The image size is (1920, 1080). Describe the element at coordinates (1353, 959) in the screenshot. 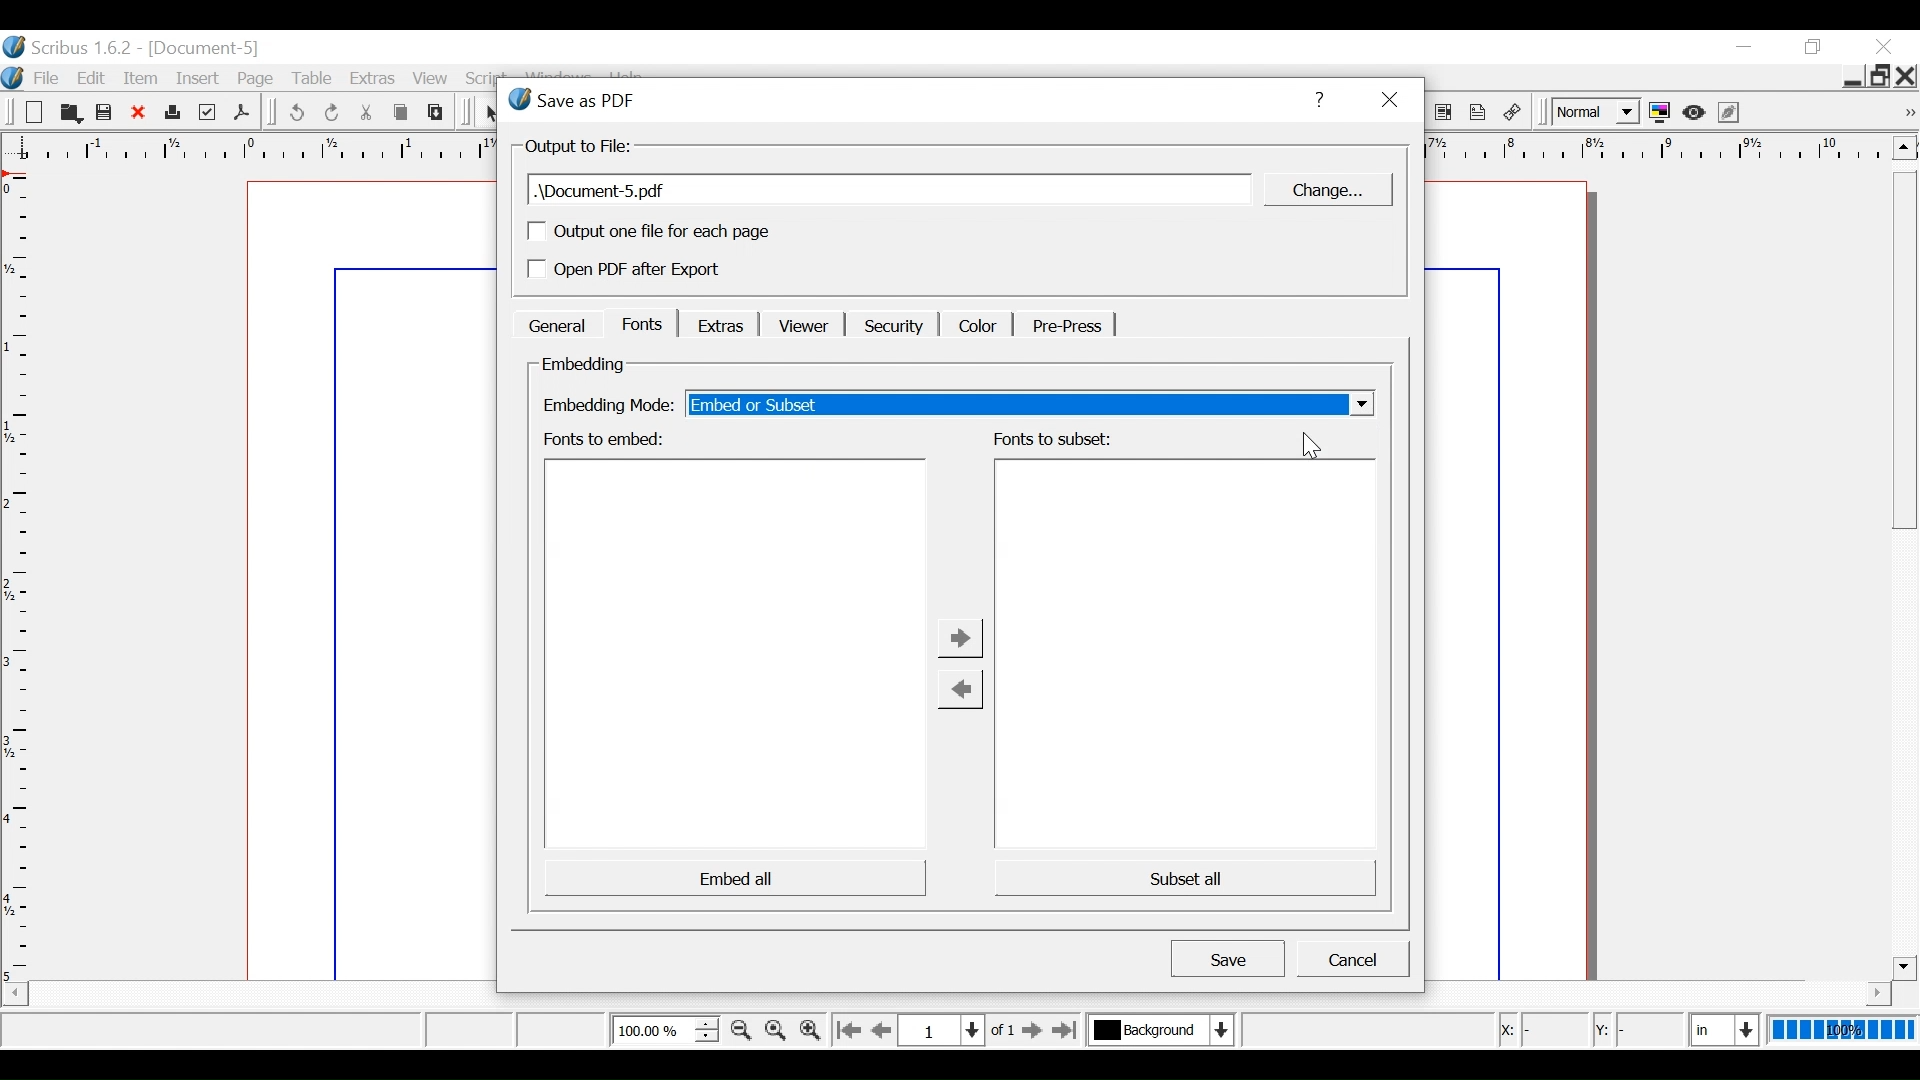

I see `Cancel` at that location.